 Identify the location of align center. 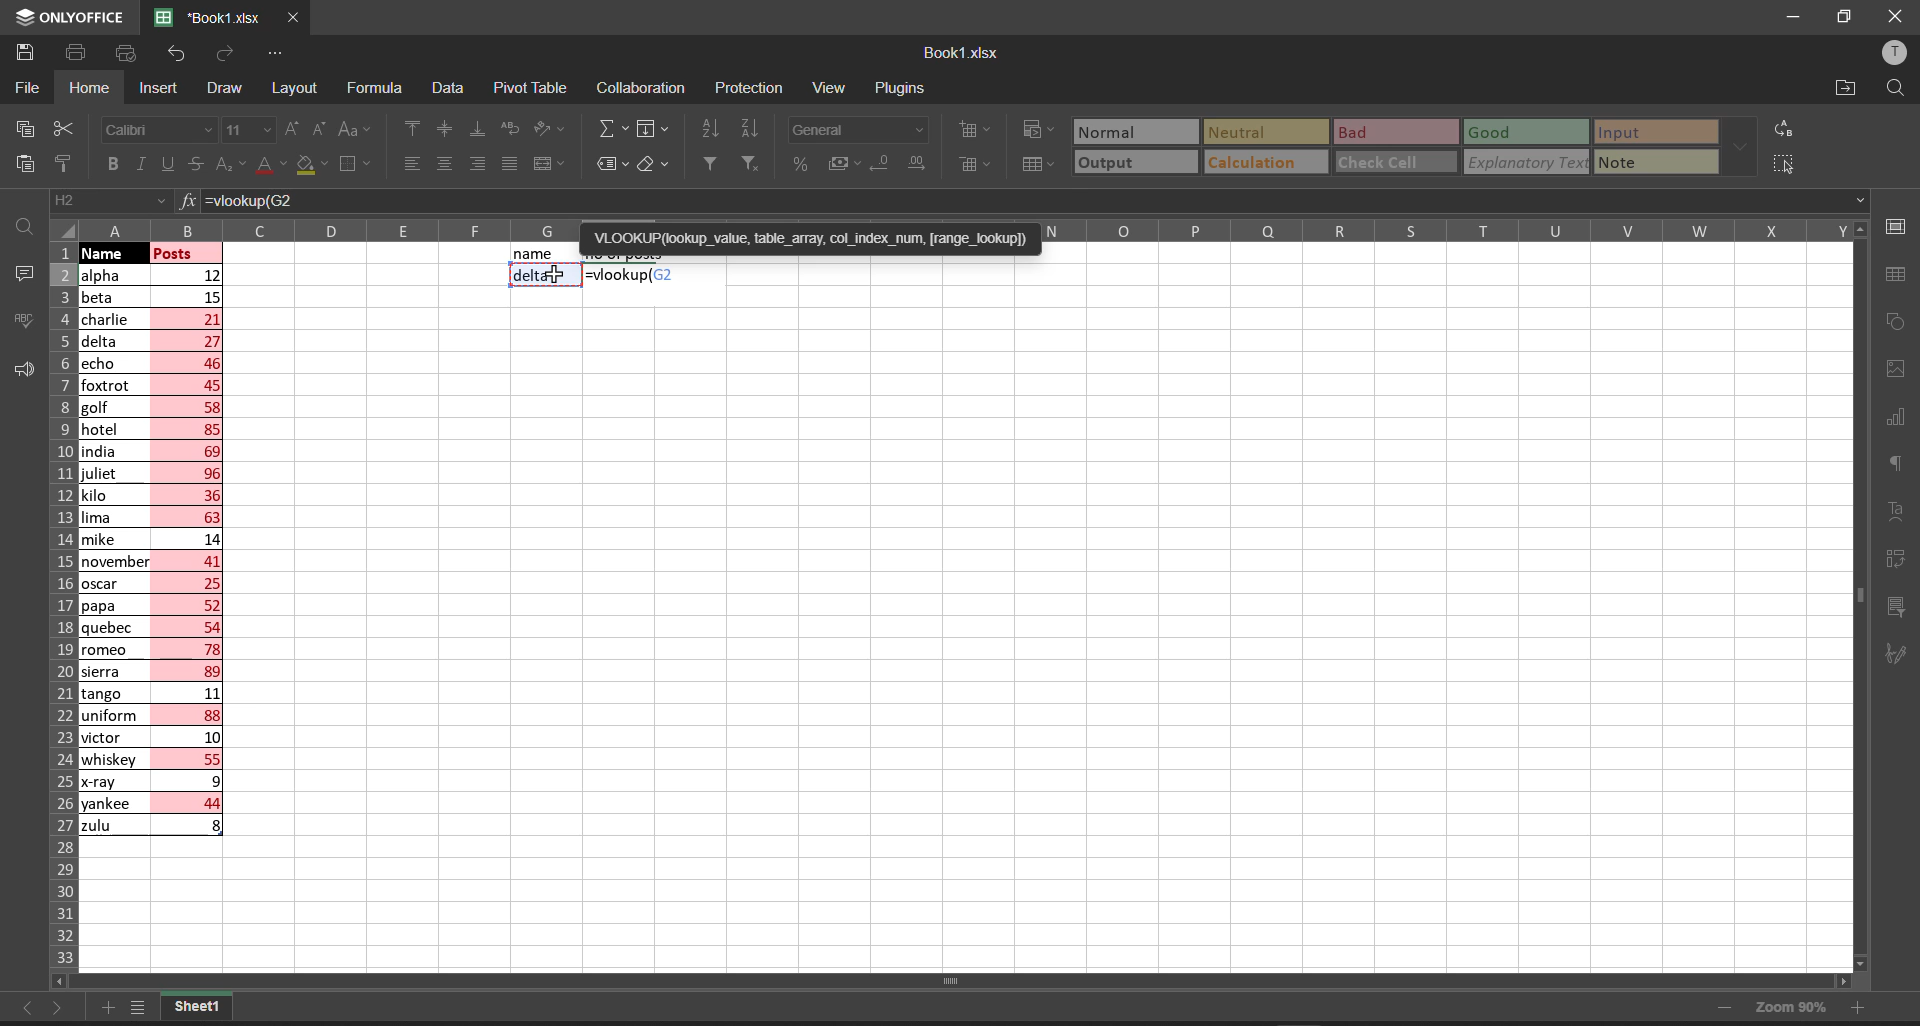
(443, 130).